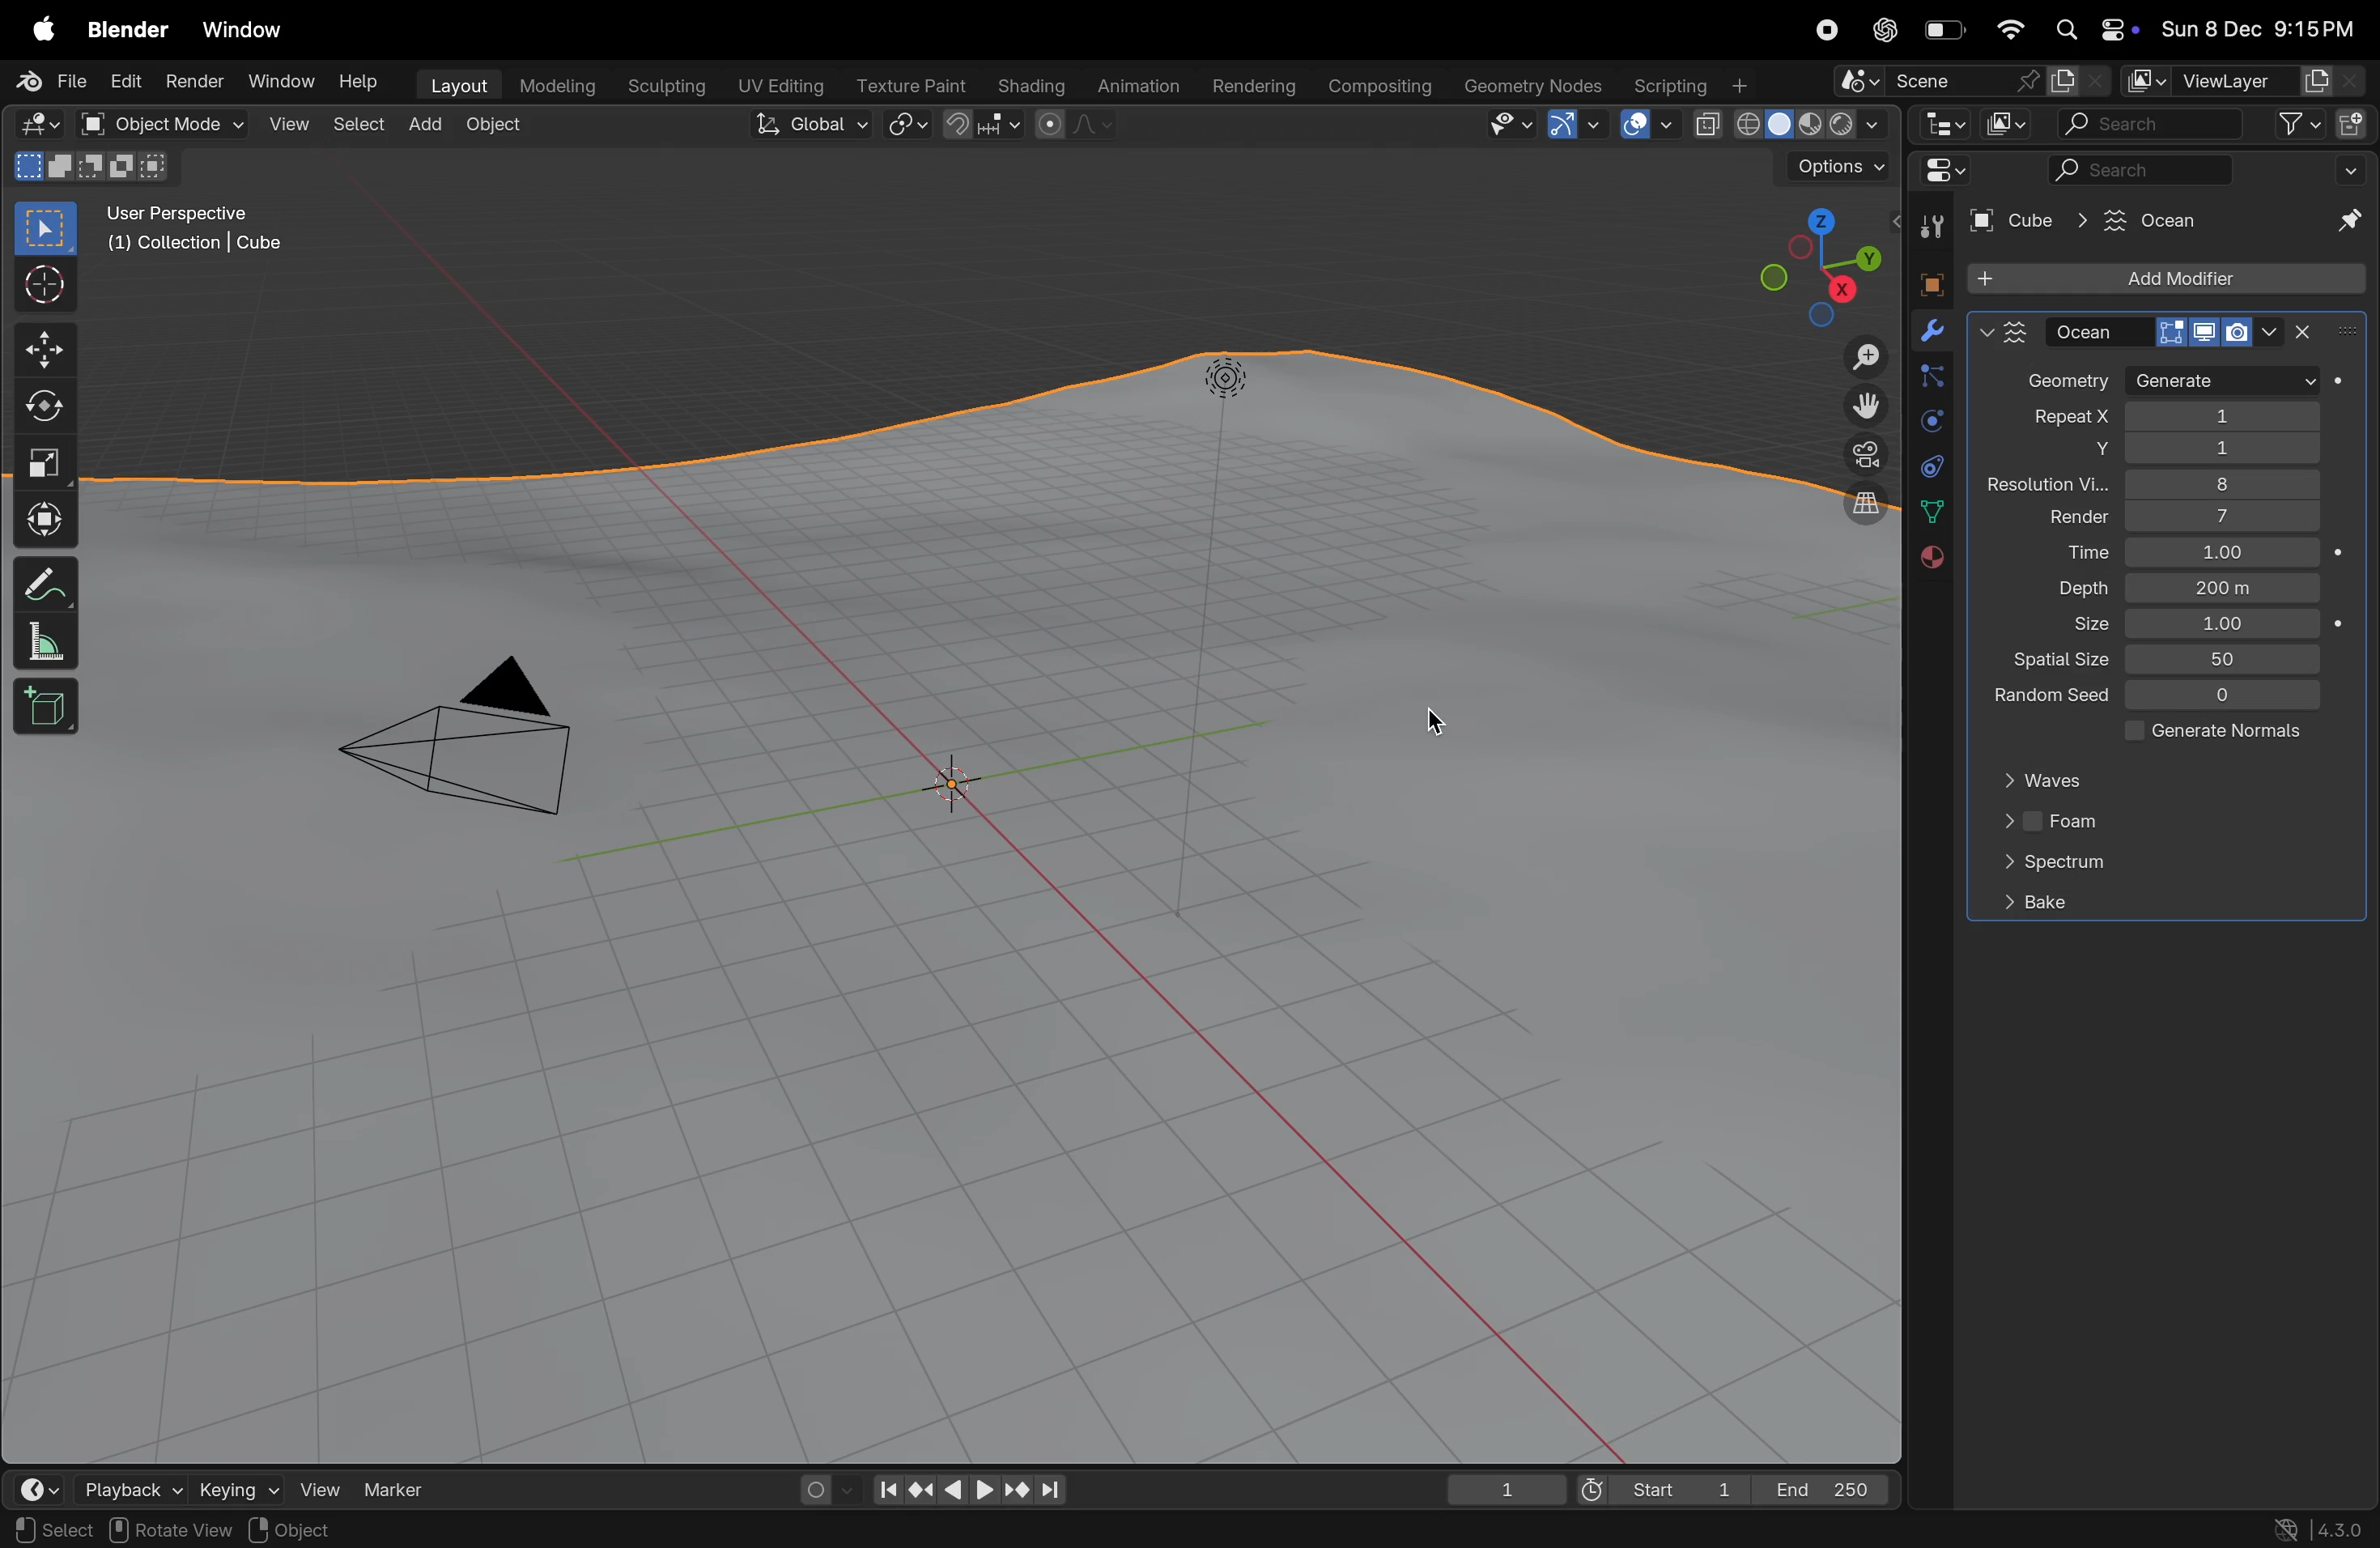 This screenshot has width=2380, height=1548. What do you see at coordinates (2287, 125) in the screenshot?
I see `new filters` at bounding box center [2287, 125].